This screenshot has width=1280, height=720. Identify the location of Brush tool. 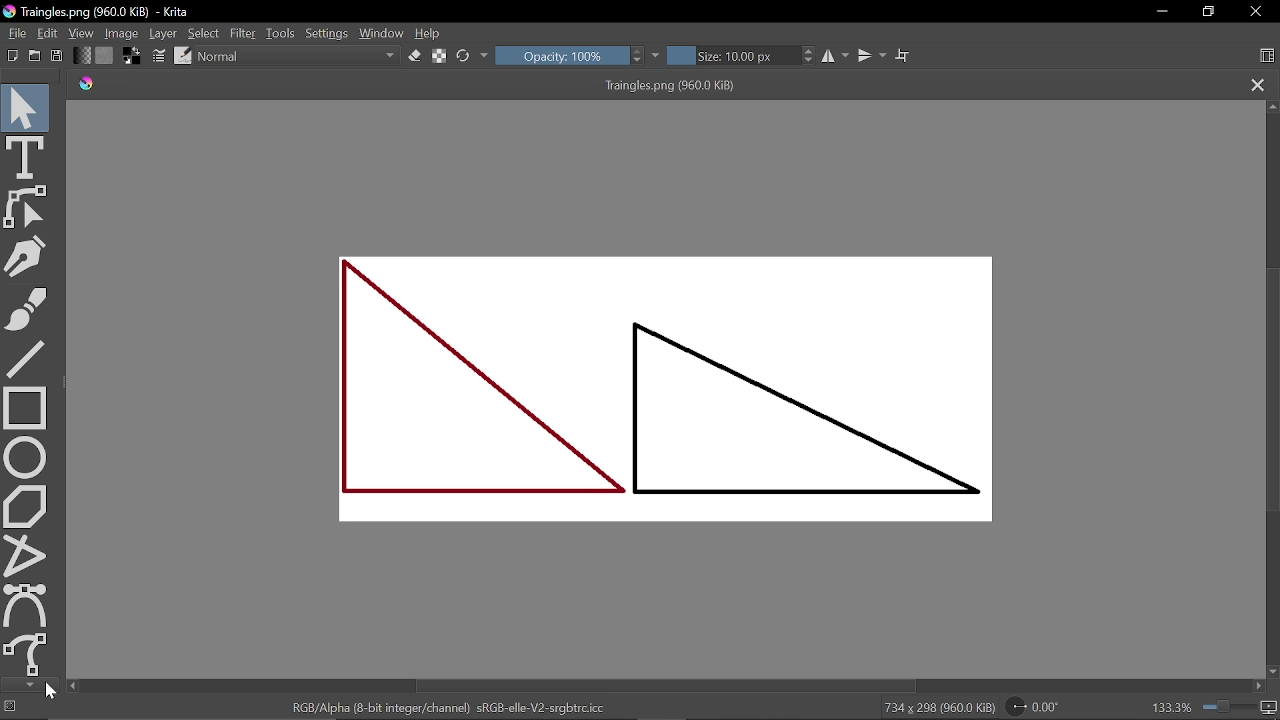
(30, 308).